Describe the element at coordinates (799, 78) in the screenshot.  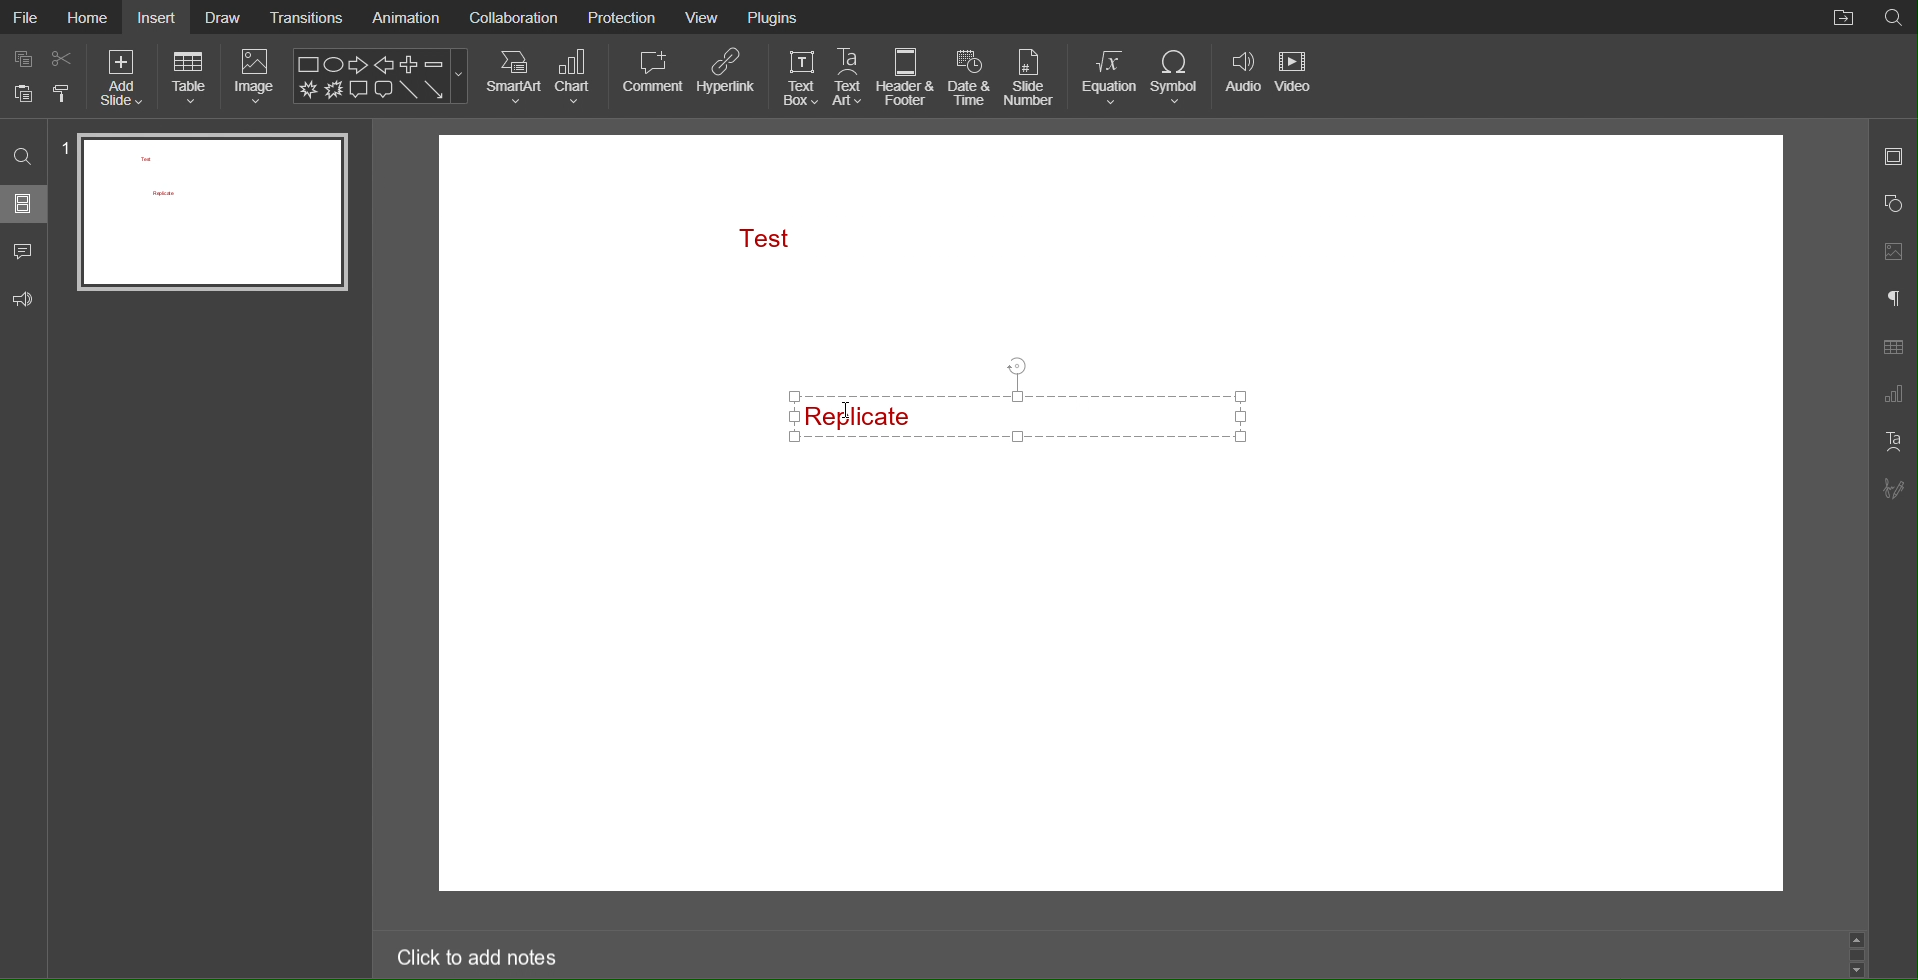
I see `Text Box` at that location.